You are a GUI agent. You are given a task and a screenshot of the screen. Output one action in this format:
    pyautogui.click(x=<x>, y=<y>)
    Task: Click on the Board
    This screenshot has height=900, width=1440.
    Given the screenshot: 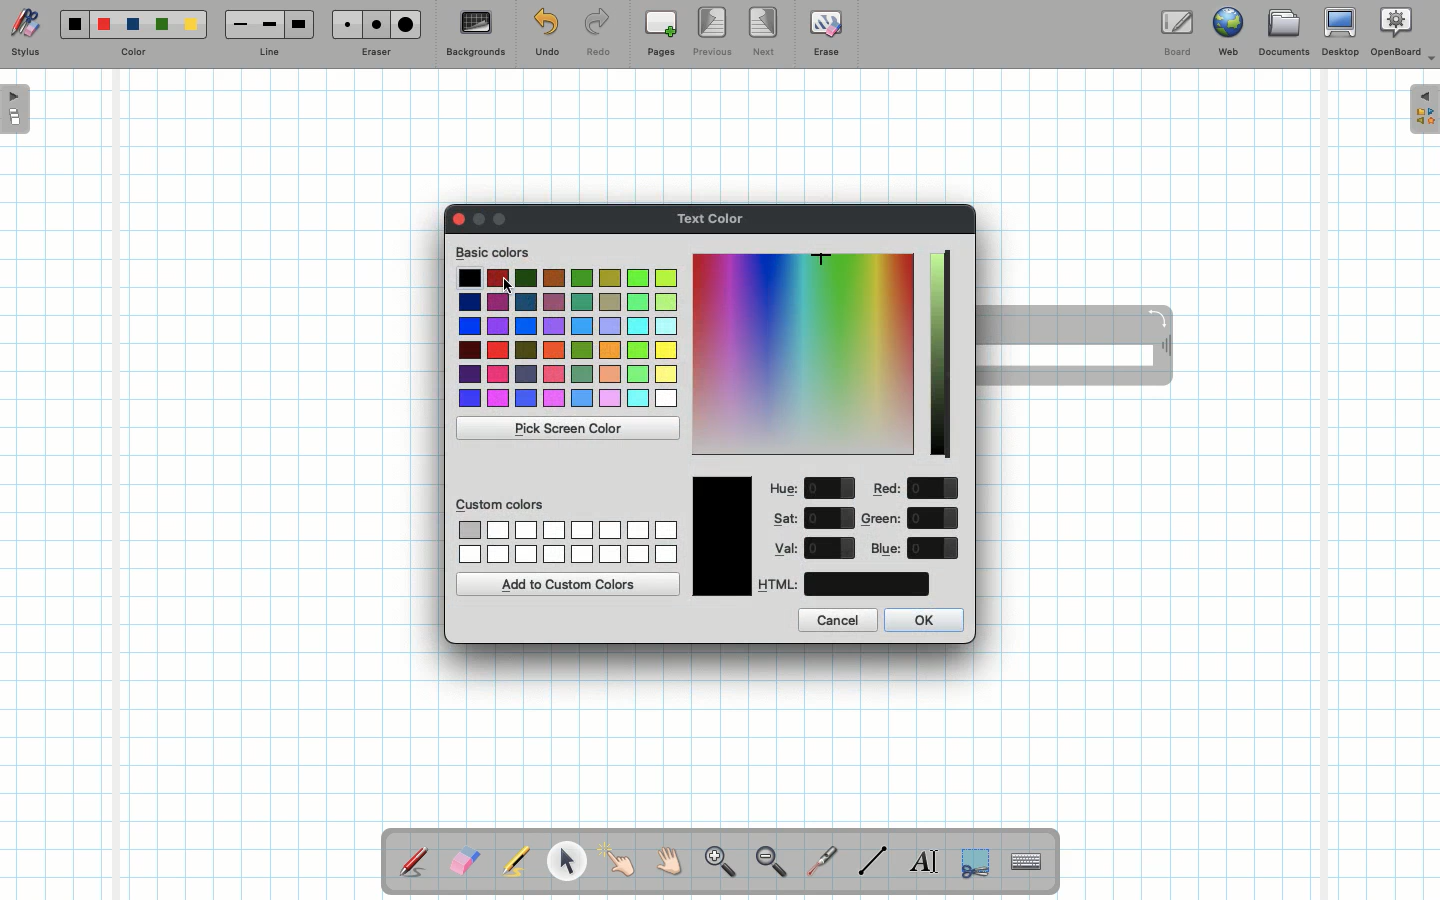 What is the action you would take?
    pyautogui.click(x=1176, y=33)
    